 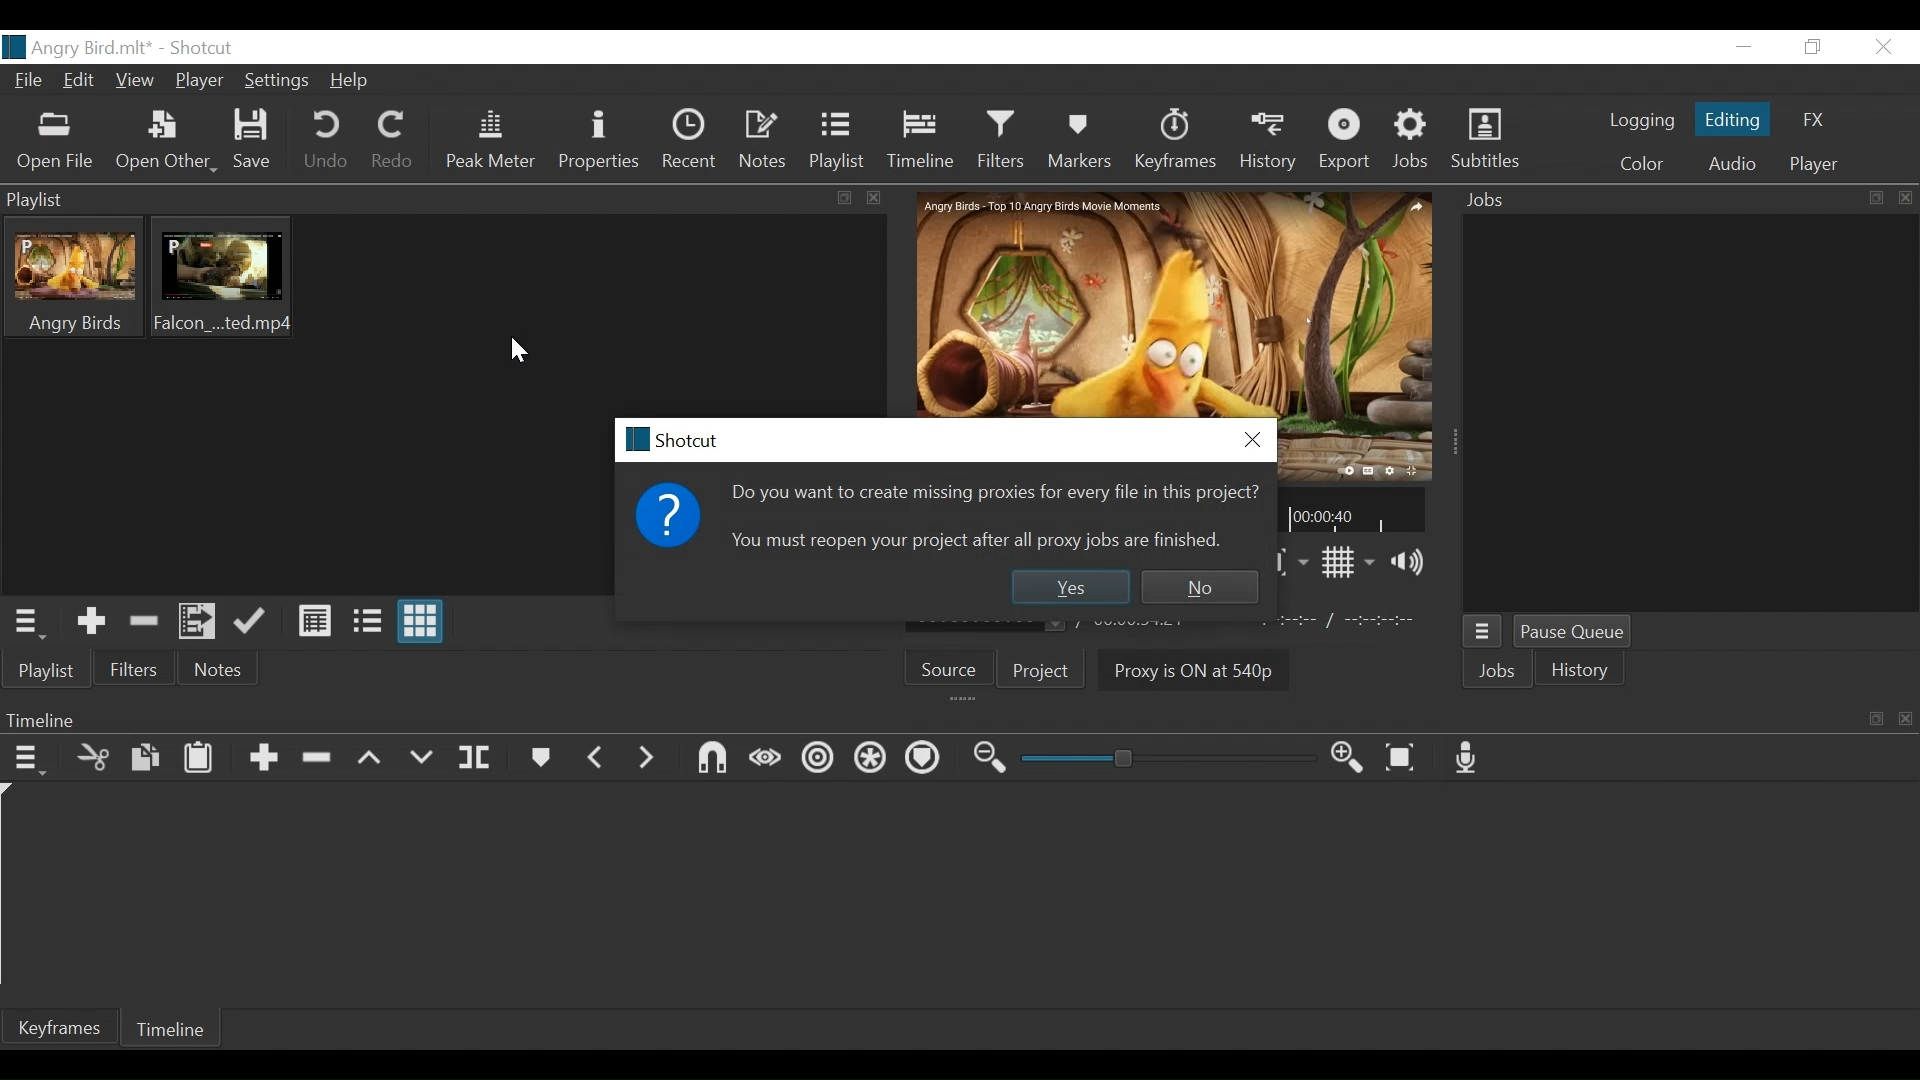 I want to click on Timeline, so click(x=1353, y=509).